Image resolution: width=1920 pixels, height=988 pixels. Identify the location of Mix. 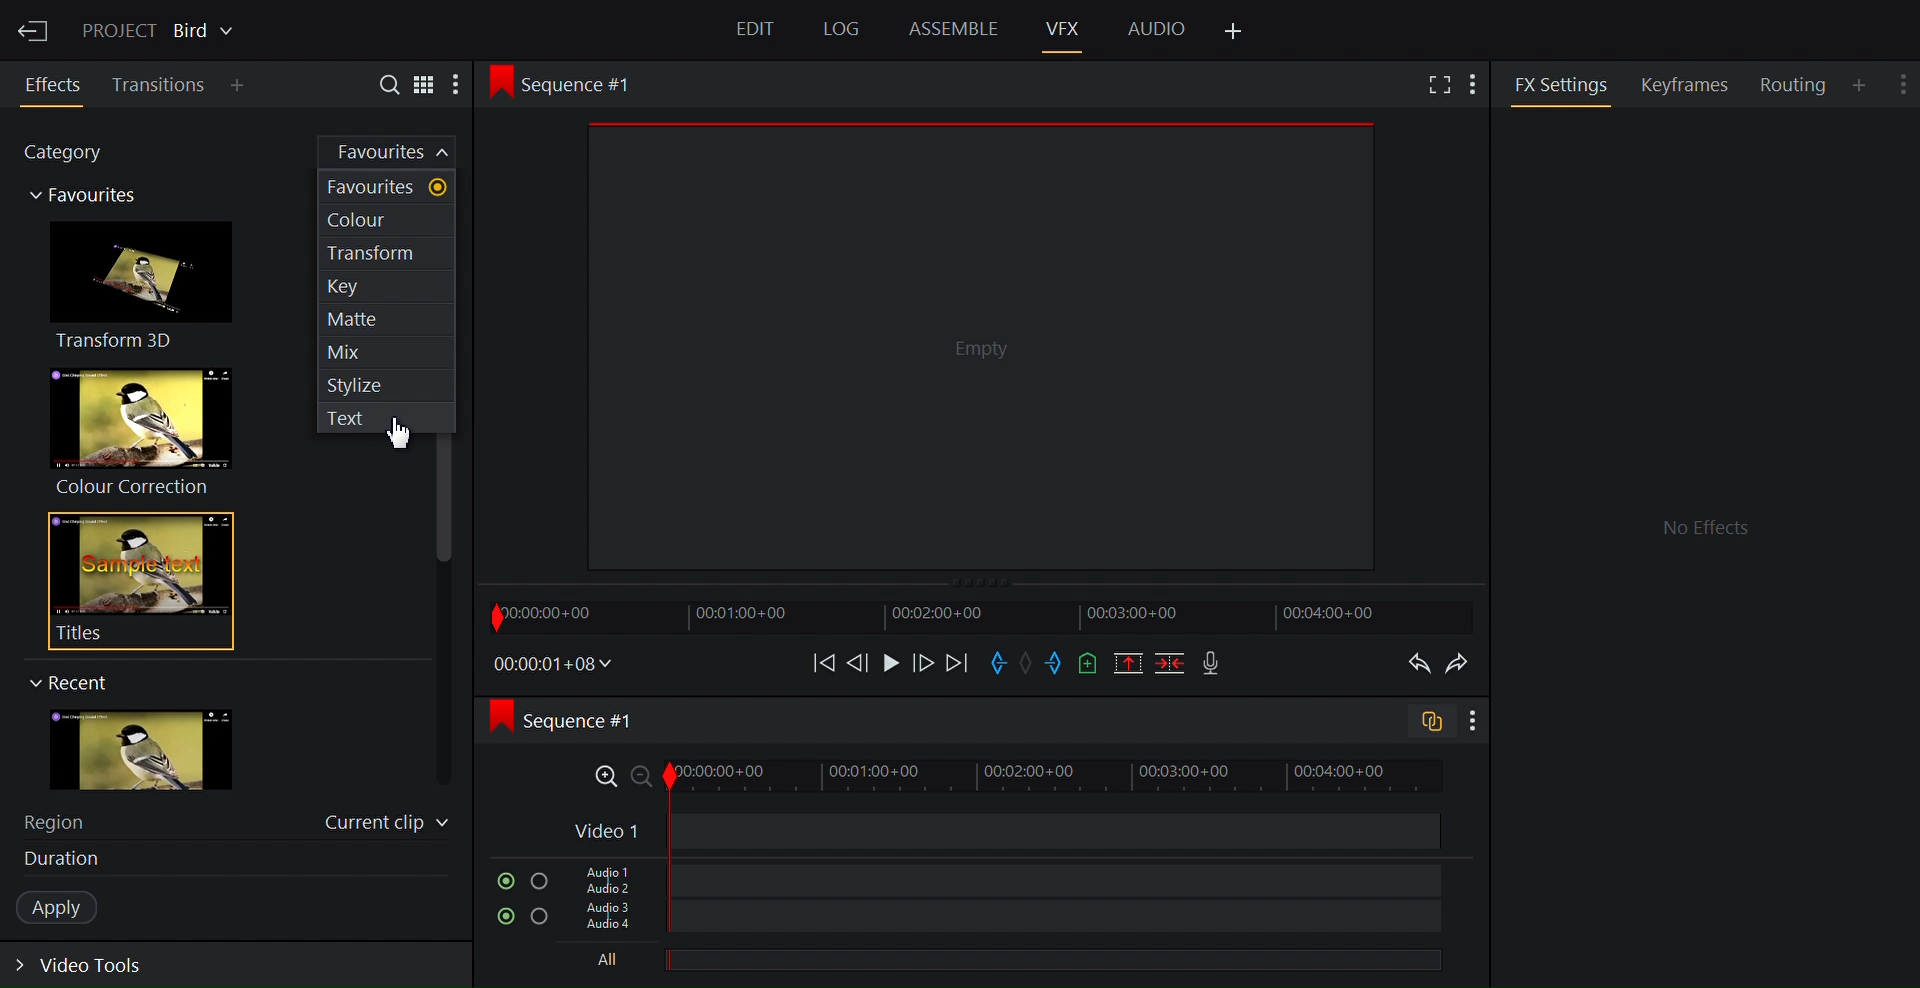
(387, 347).